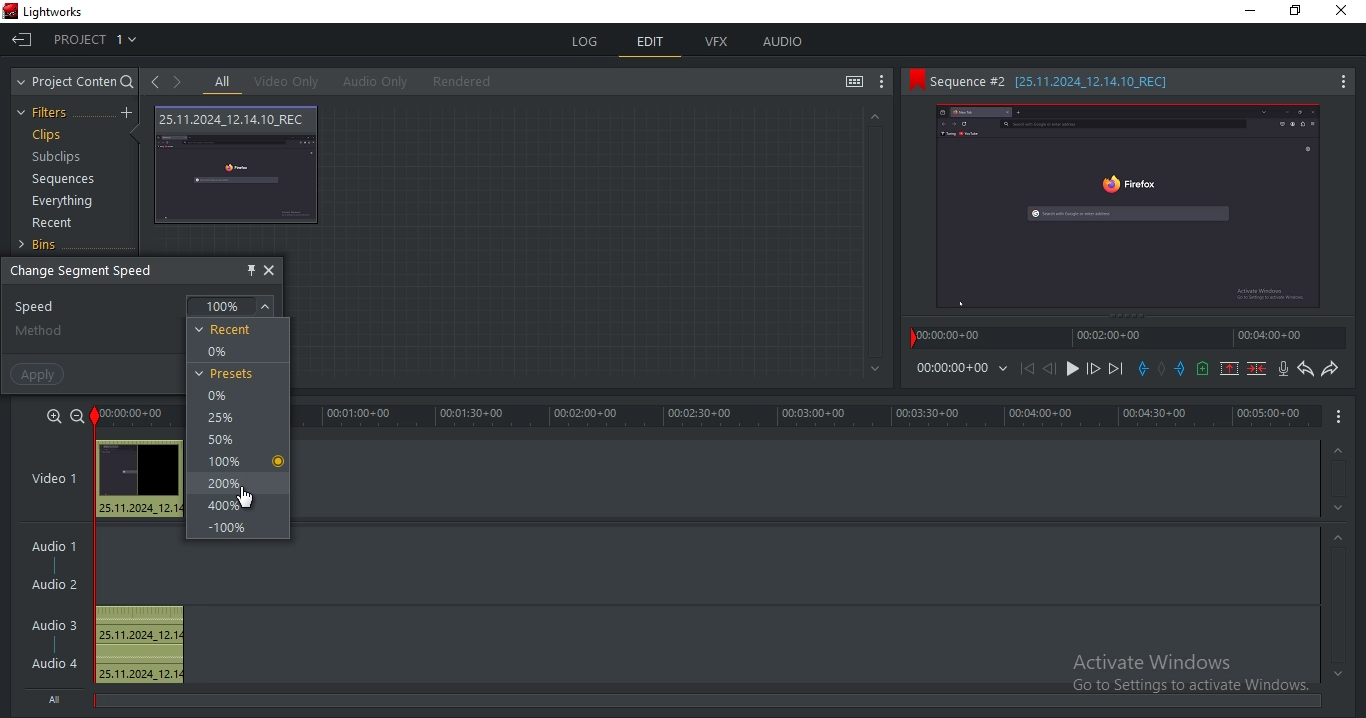 The height and width of the screenshot is (718, 1366). I want to click on zoom out, so click(75, 415).